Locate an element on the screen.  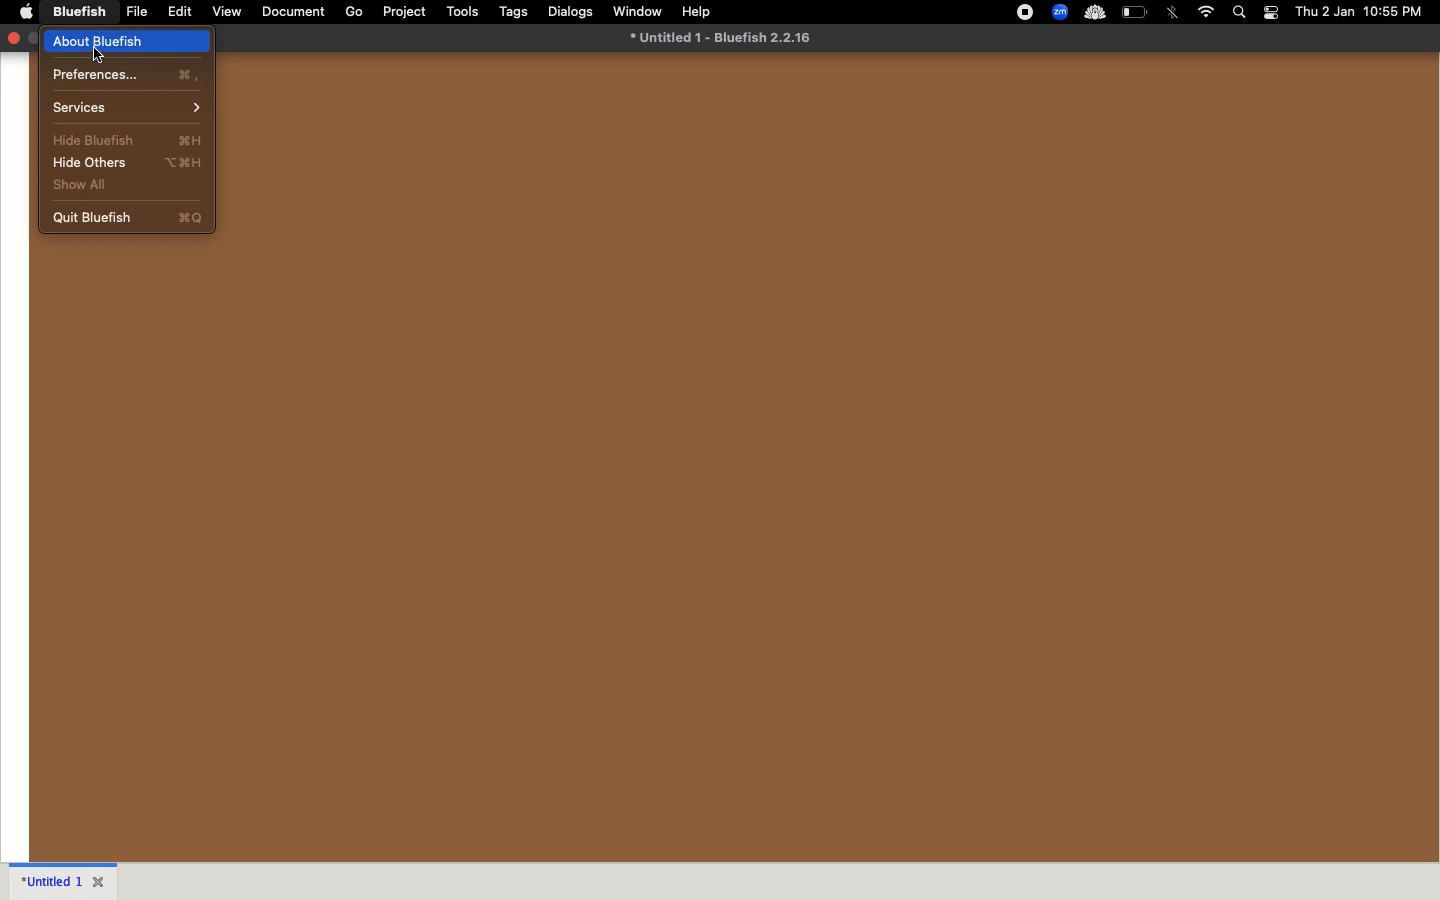
bluefish is located at coordinates (81, 11).